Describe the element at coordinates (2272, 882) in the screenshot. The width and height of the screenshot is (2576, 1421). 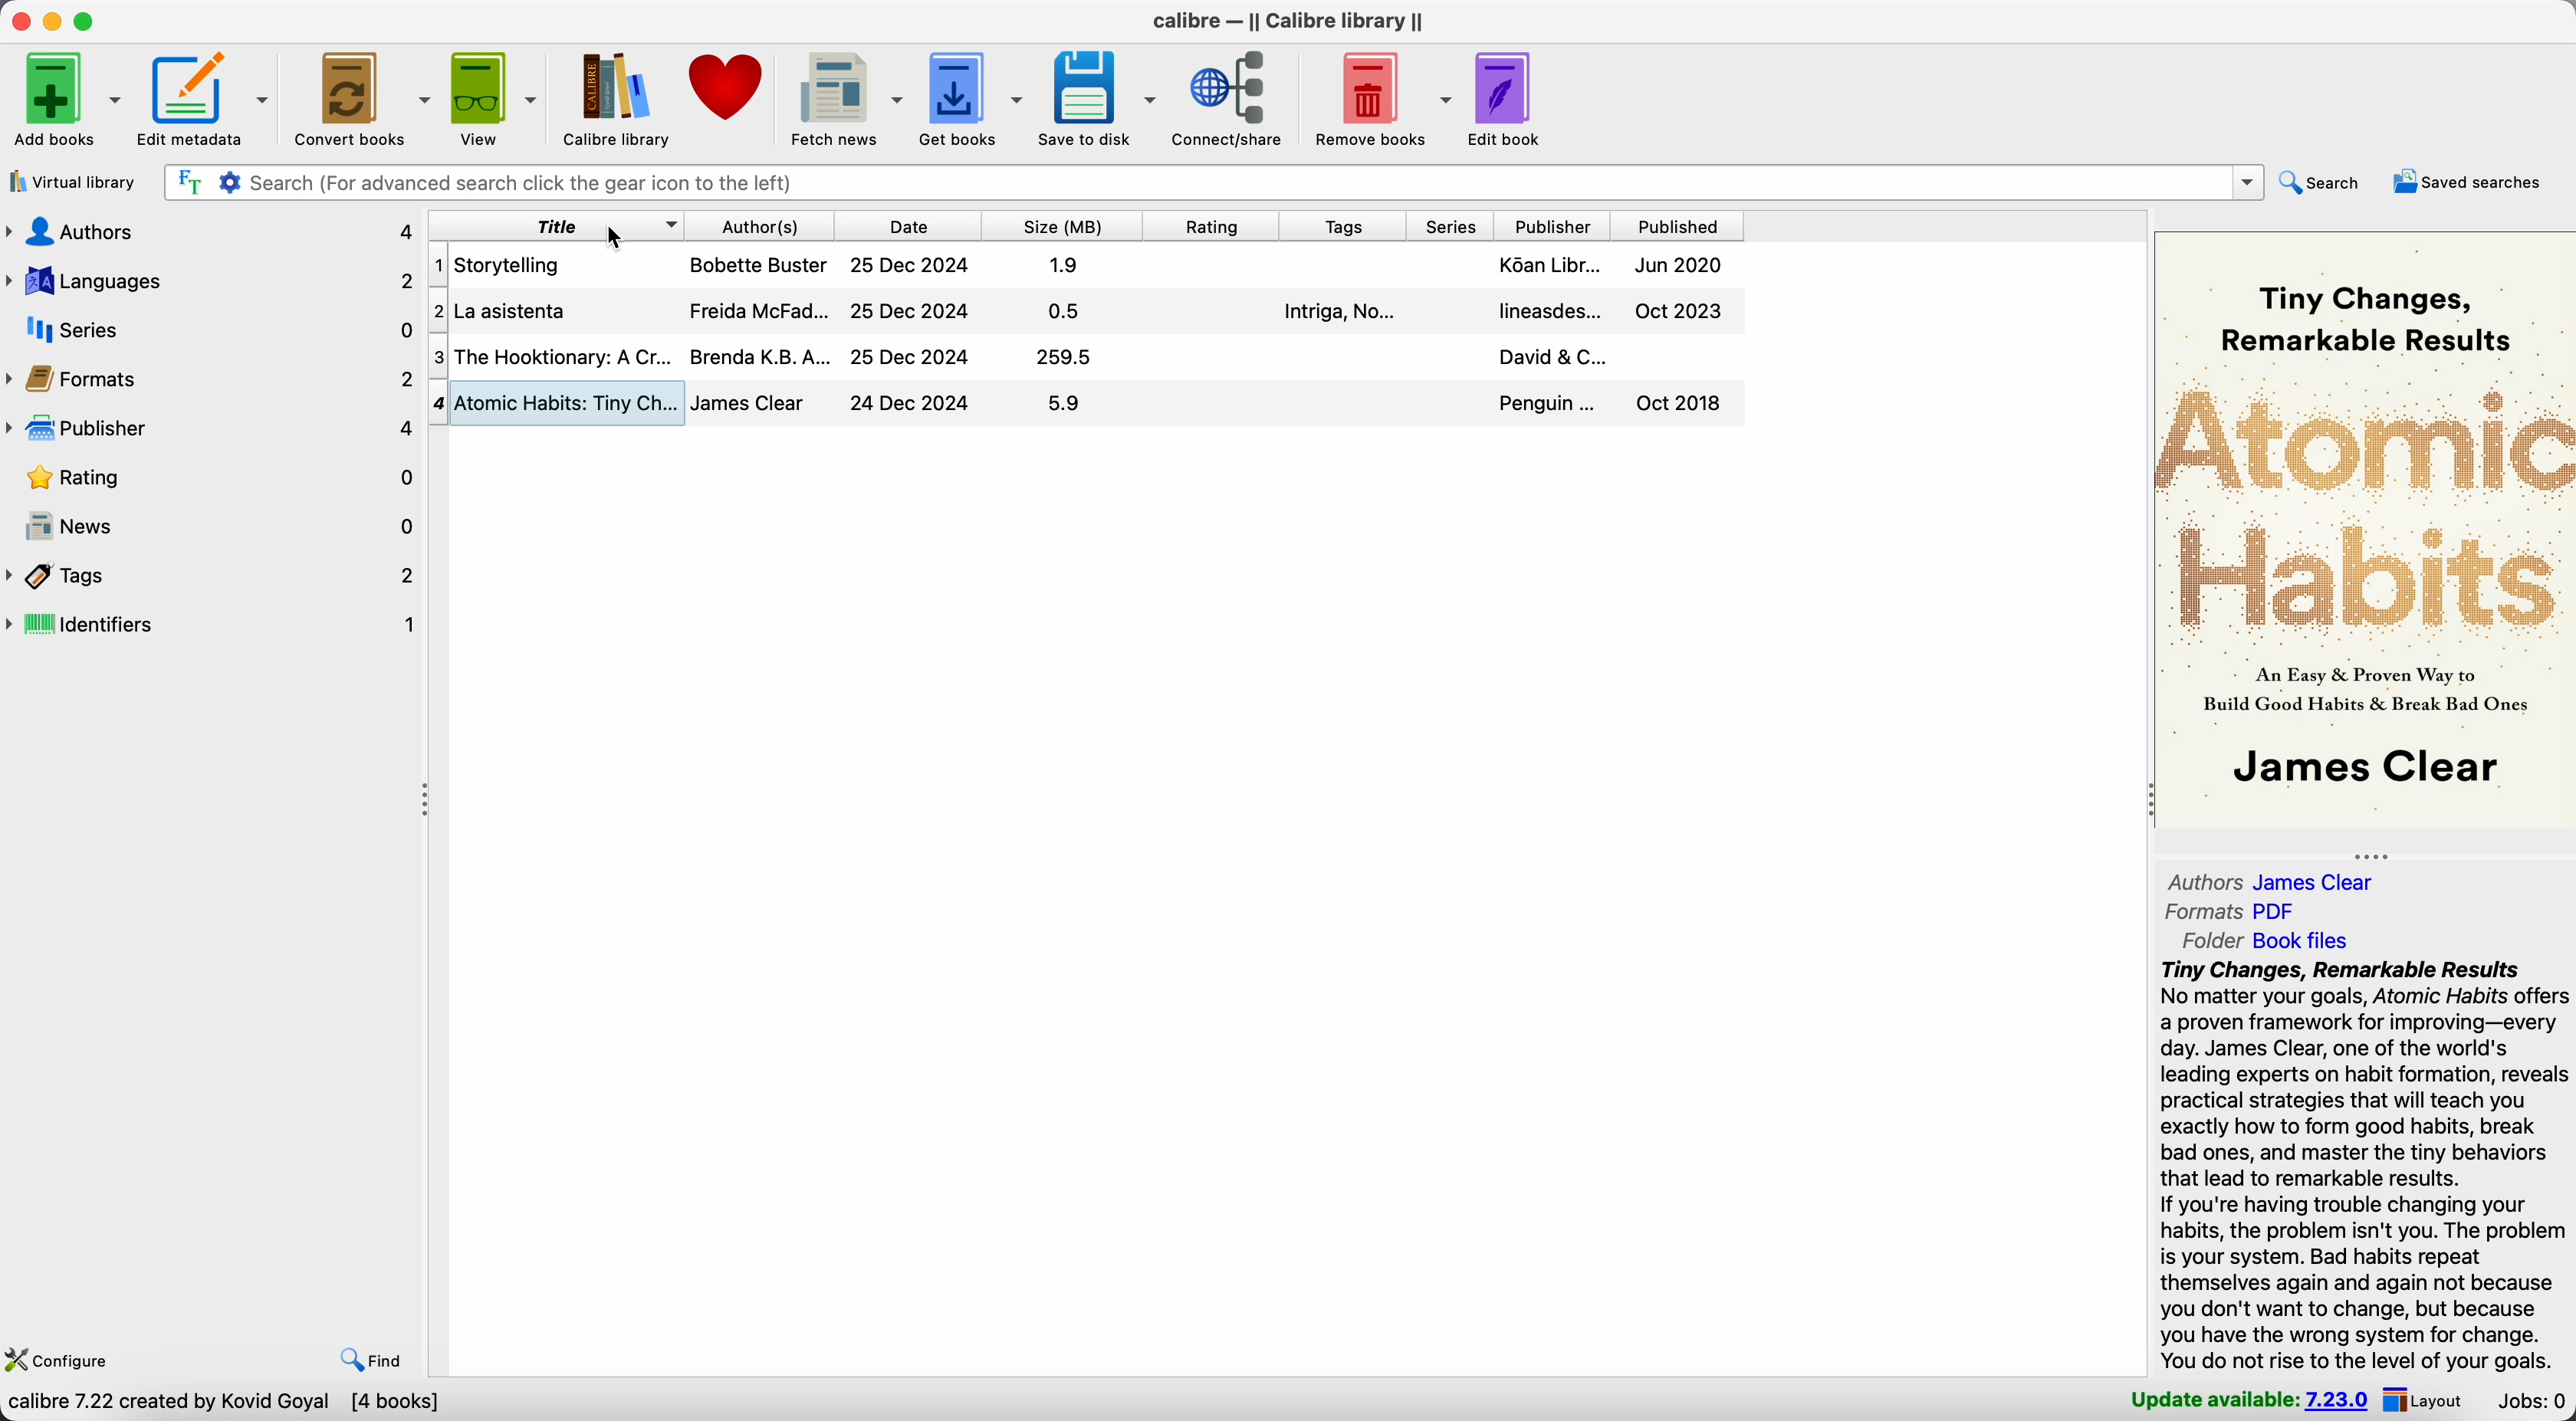
I see `authors james clear` at that location.